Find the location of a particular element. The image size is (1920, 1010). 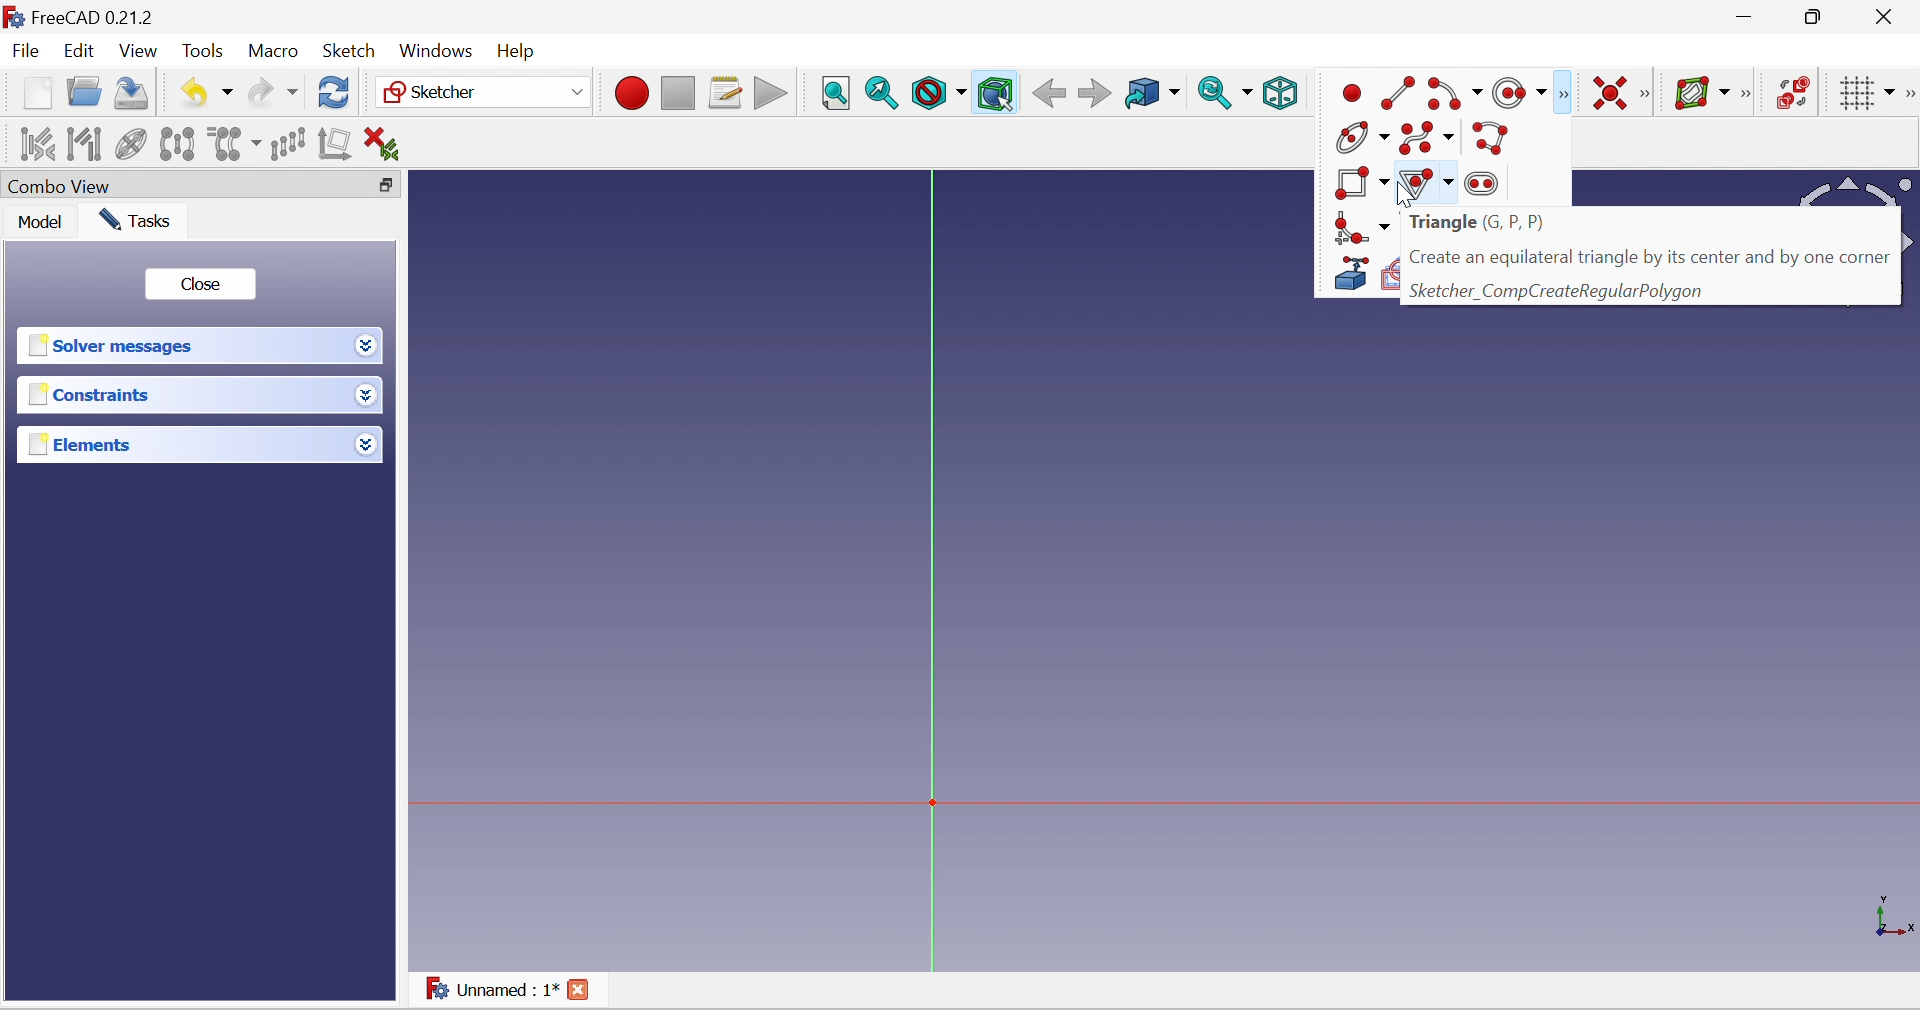

Create fillet is located at coordinates (1359, 228).